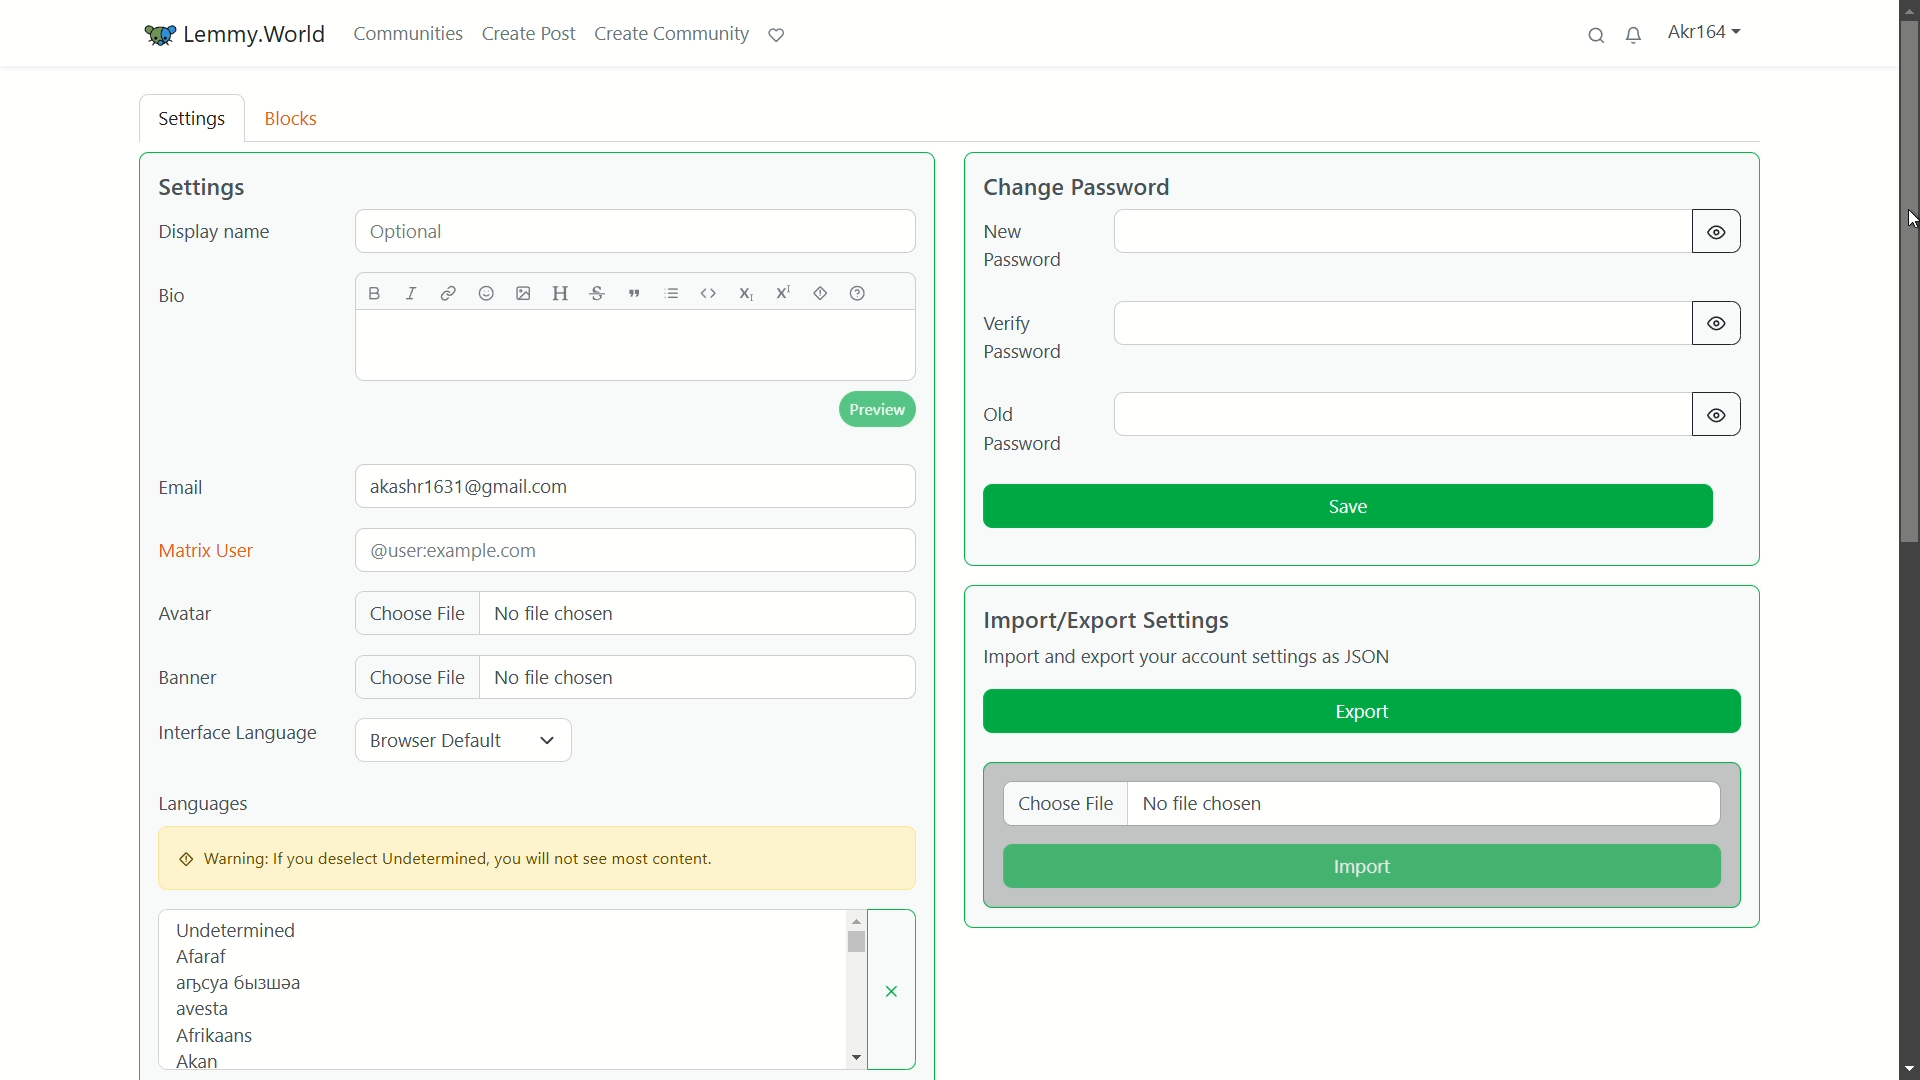 The height and width of the screenshot is (1080, 1920). I want to click on username, so click(1702, 31).